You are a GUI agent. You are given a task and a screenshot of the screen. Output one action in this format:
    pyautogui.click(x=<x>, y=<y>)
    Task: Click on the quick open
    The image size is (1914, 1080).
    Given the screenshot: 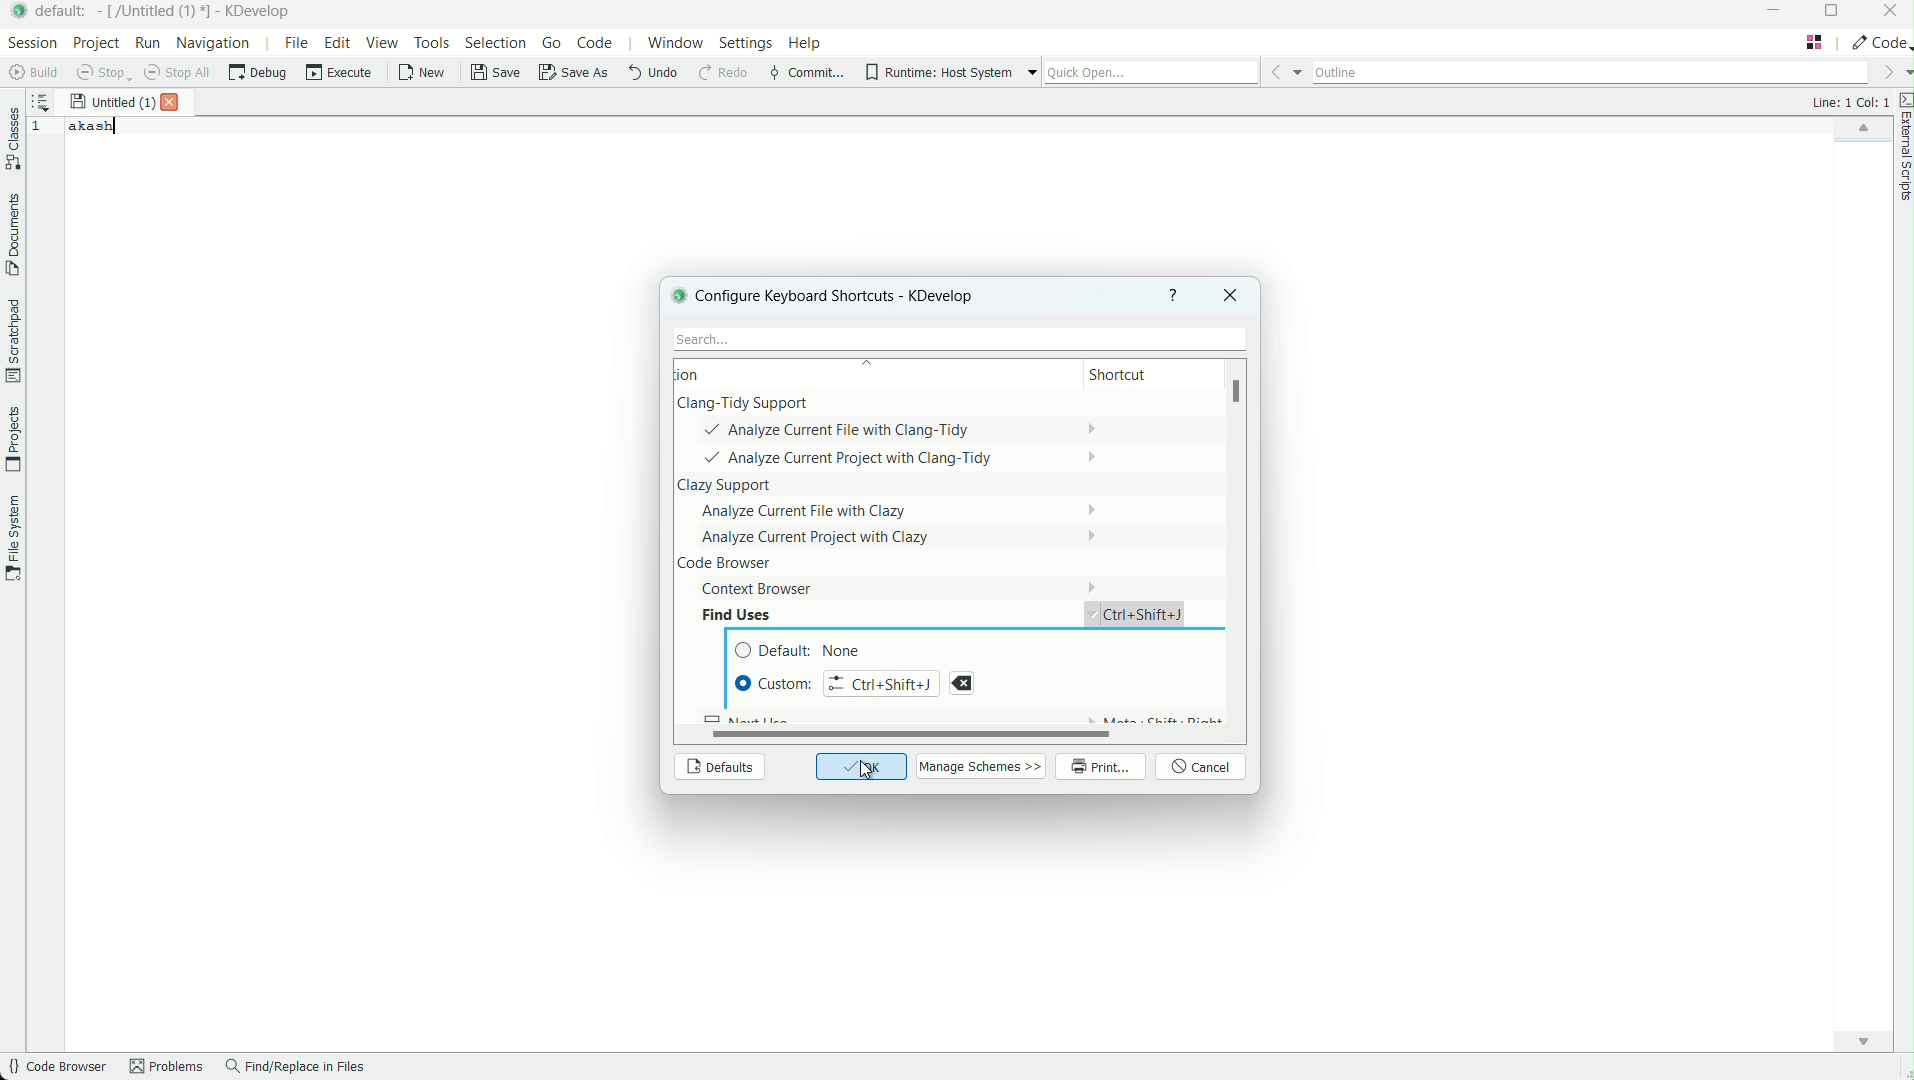 What is the action you would take?
    pyautogui.click(x=1151, y=73)
    